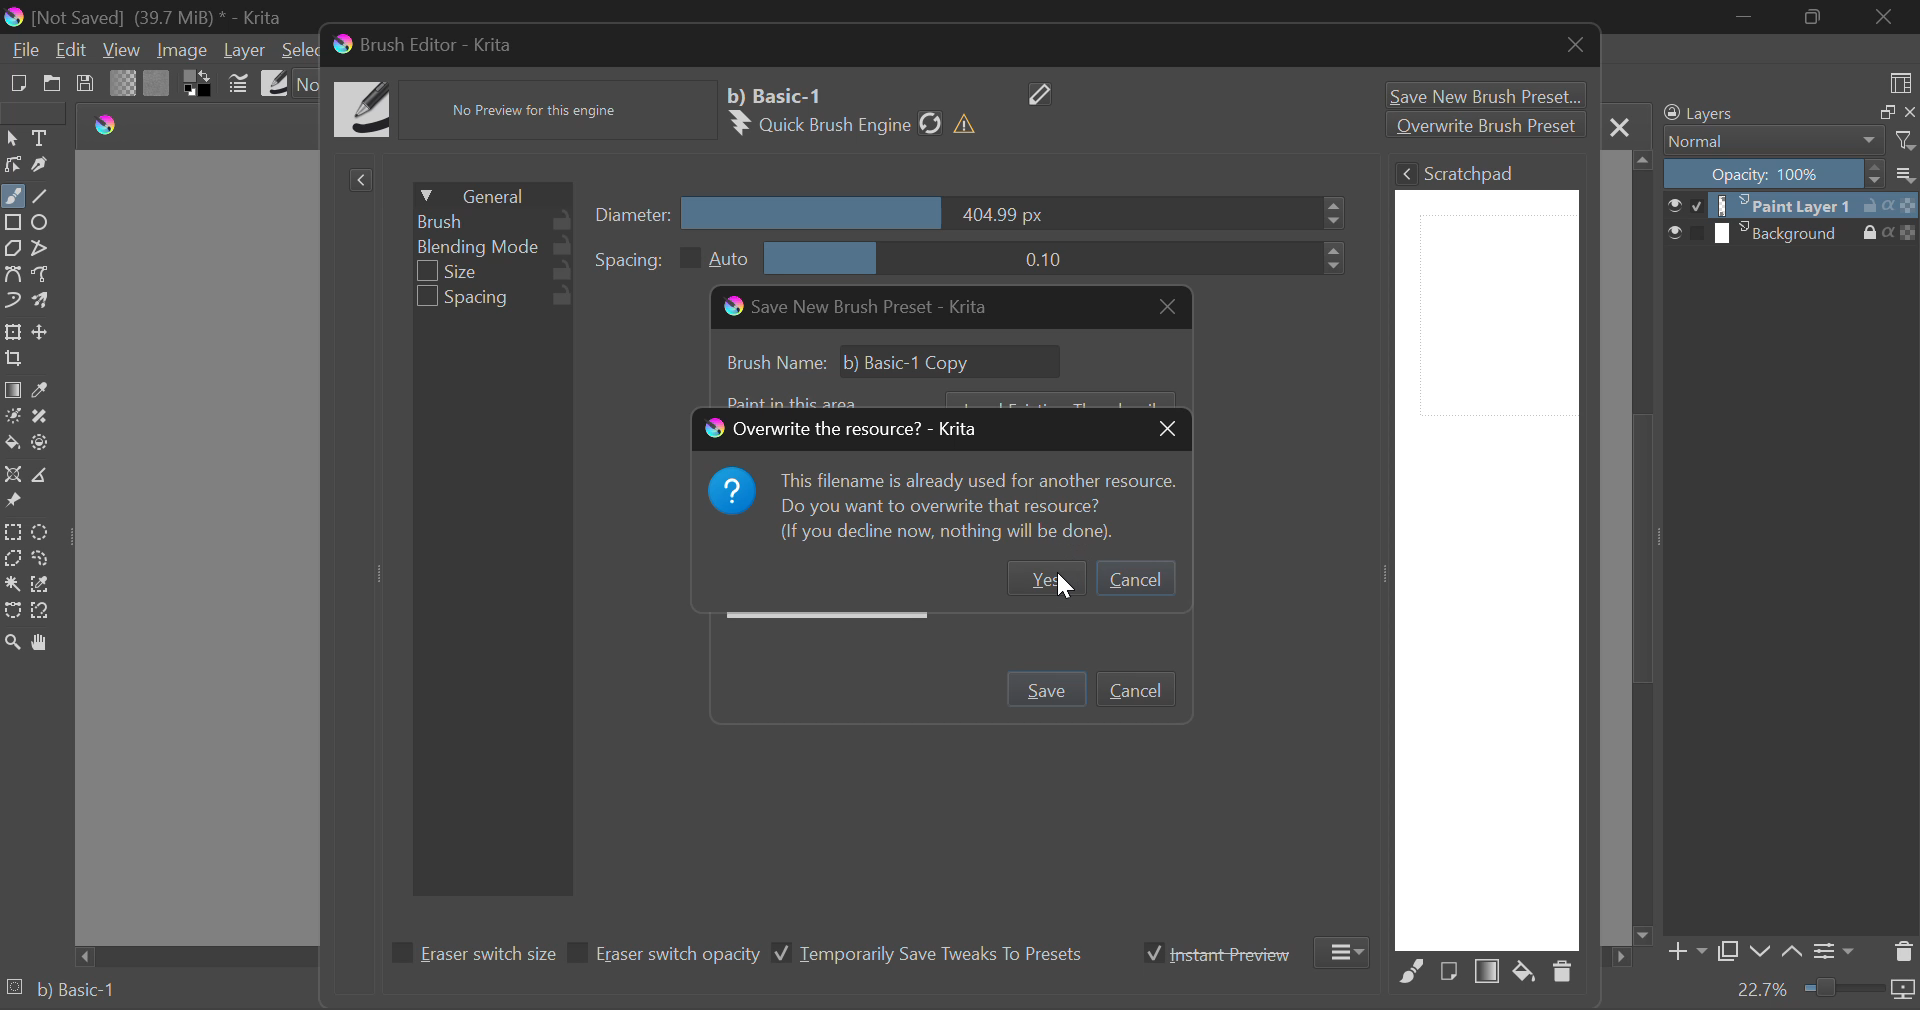  Describe the element at coordinates (14, 249) in the screenshot. I see `Polygon` at that location.